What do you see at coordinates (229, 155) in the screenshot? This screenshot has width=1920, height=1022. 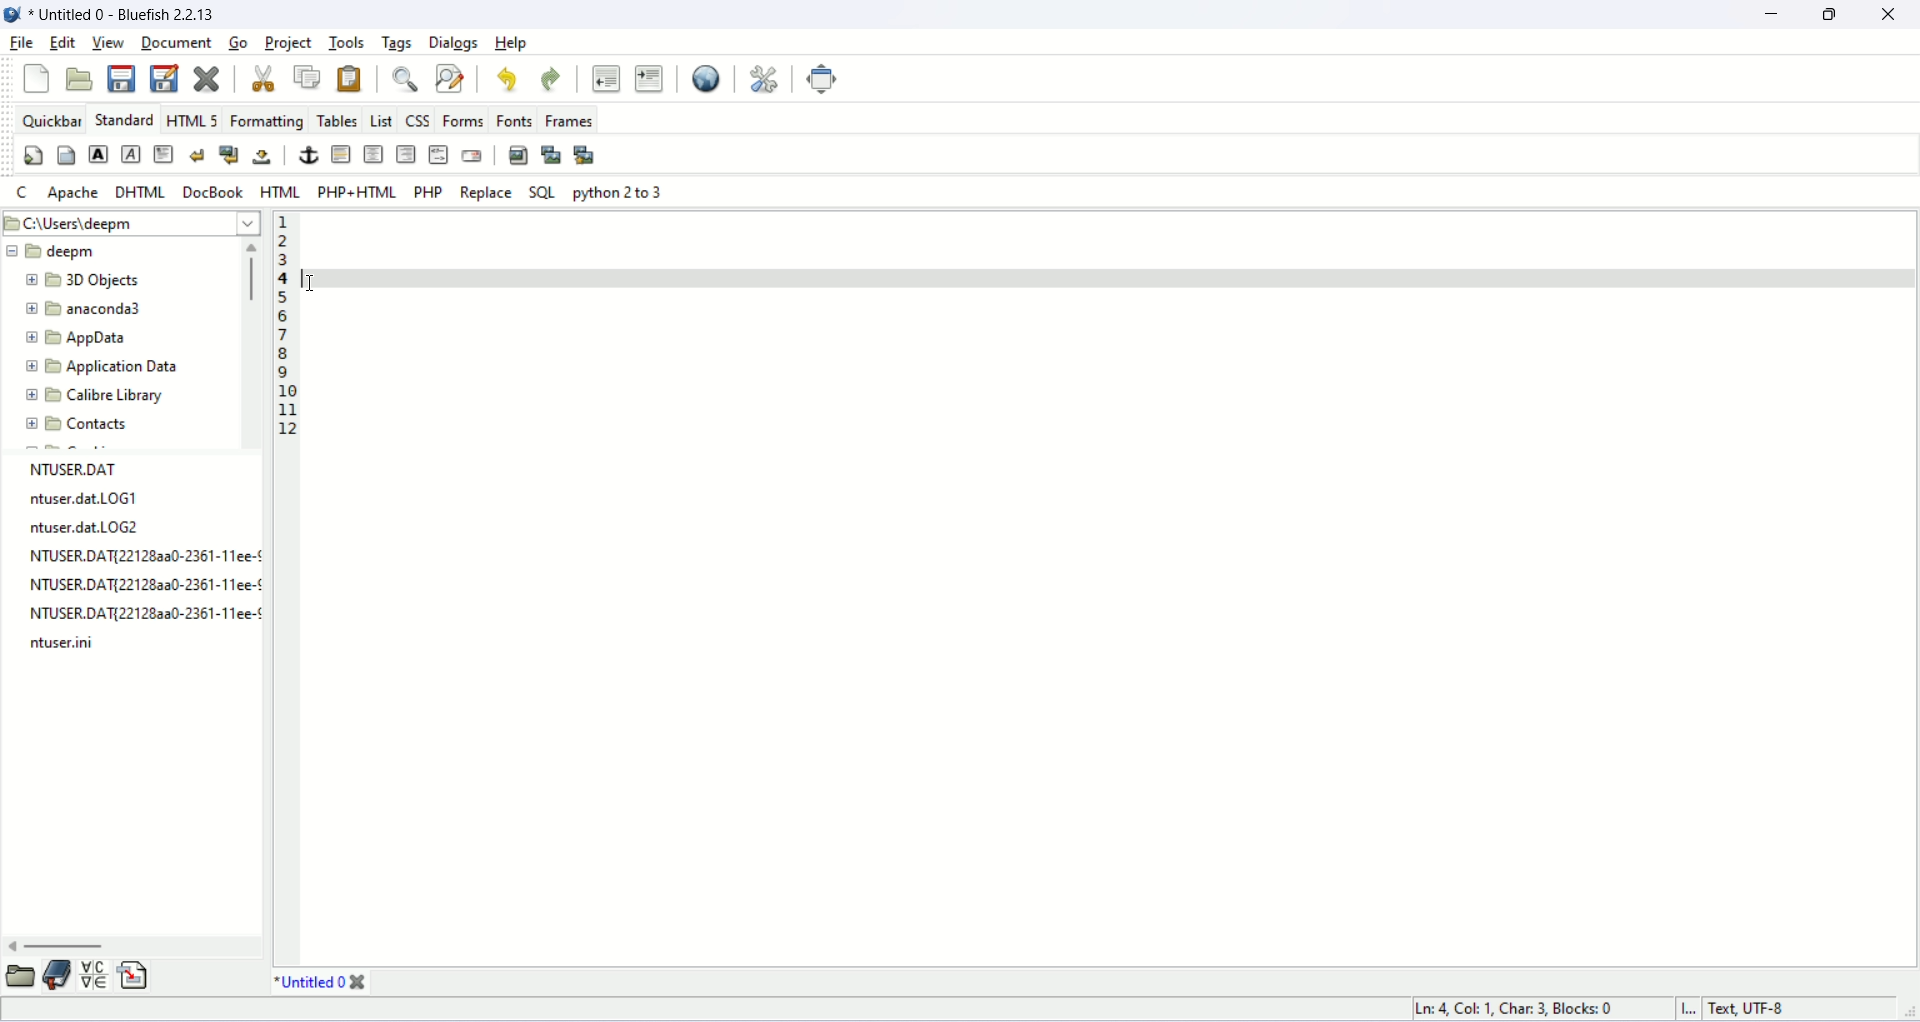 I see `break and navigation` at bounding box center [229, 155].